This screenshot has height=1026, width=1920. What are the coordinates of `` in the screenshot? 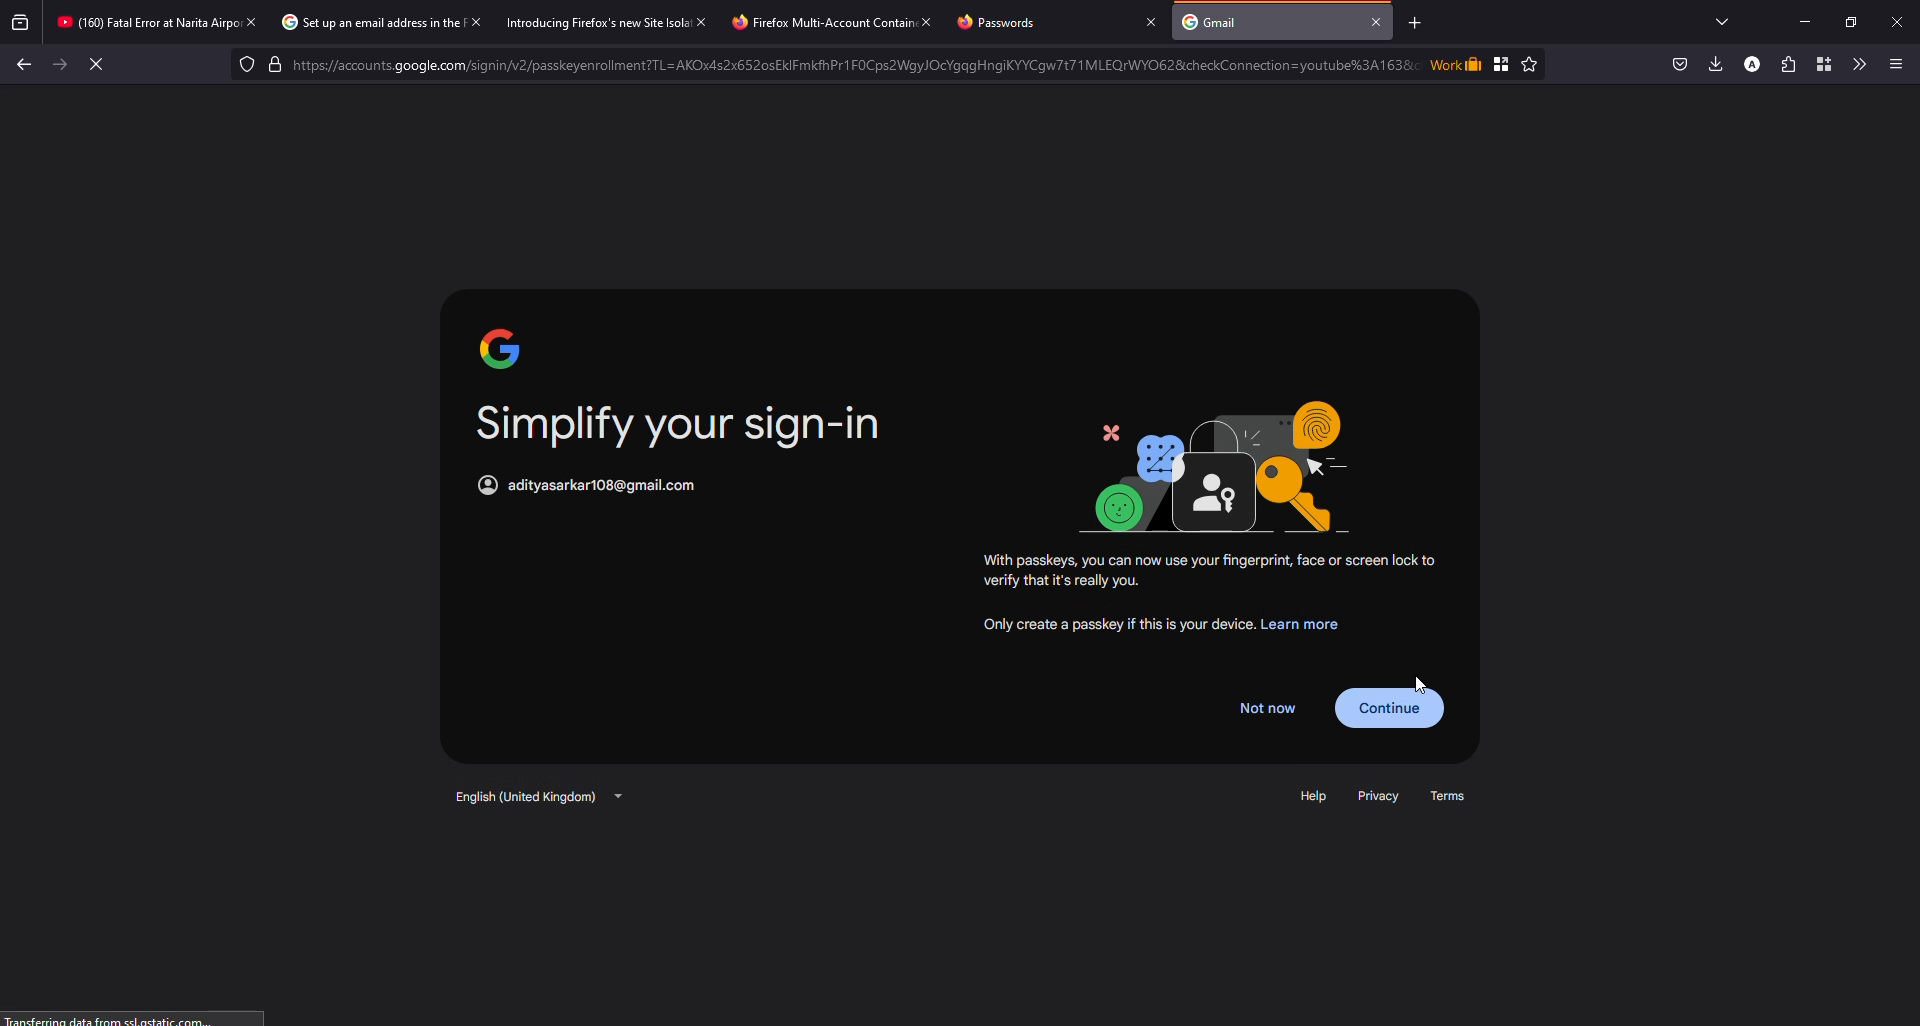 It's located at (1210, 572).